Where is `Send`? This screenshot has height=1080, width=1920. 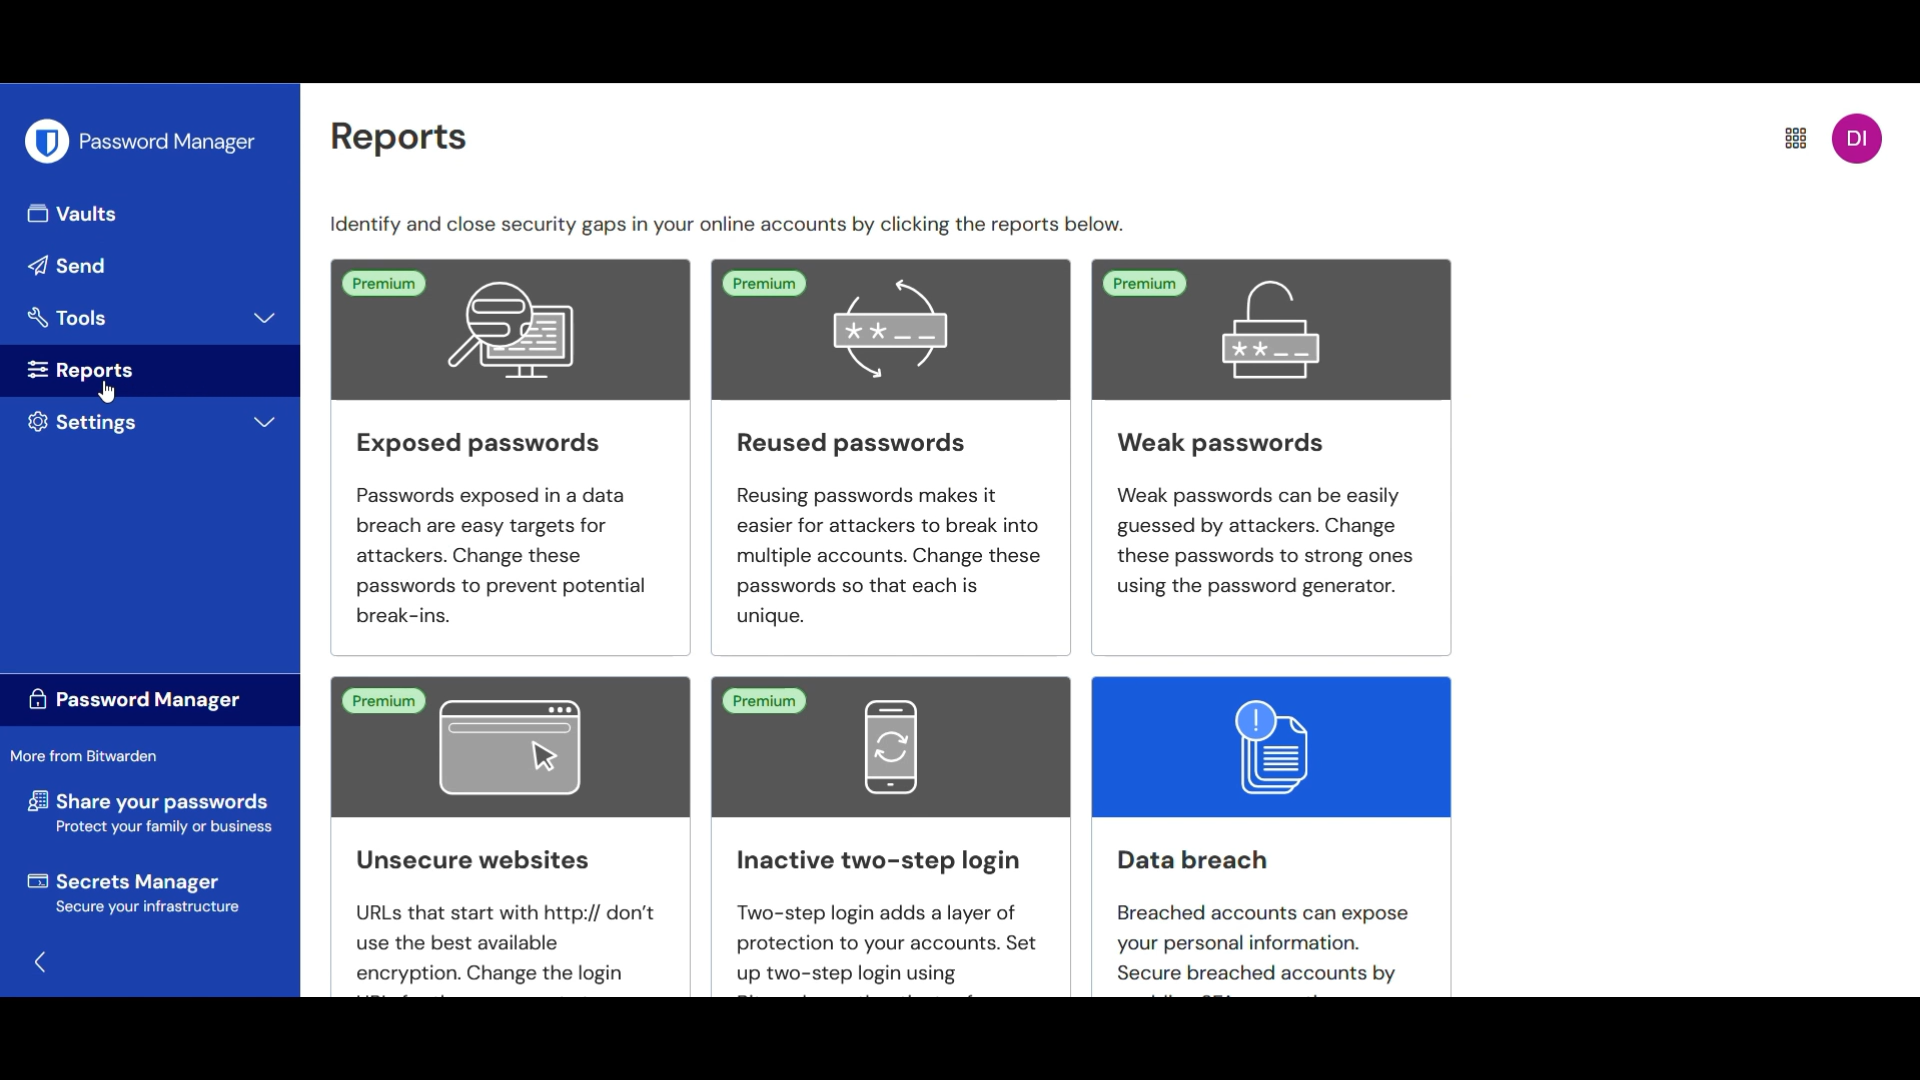
Send is located at coordinates (150, 267).